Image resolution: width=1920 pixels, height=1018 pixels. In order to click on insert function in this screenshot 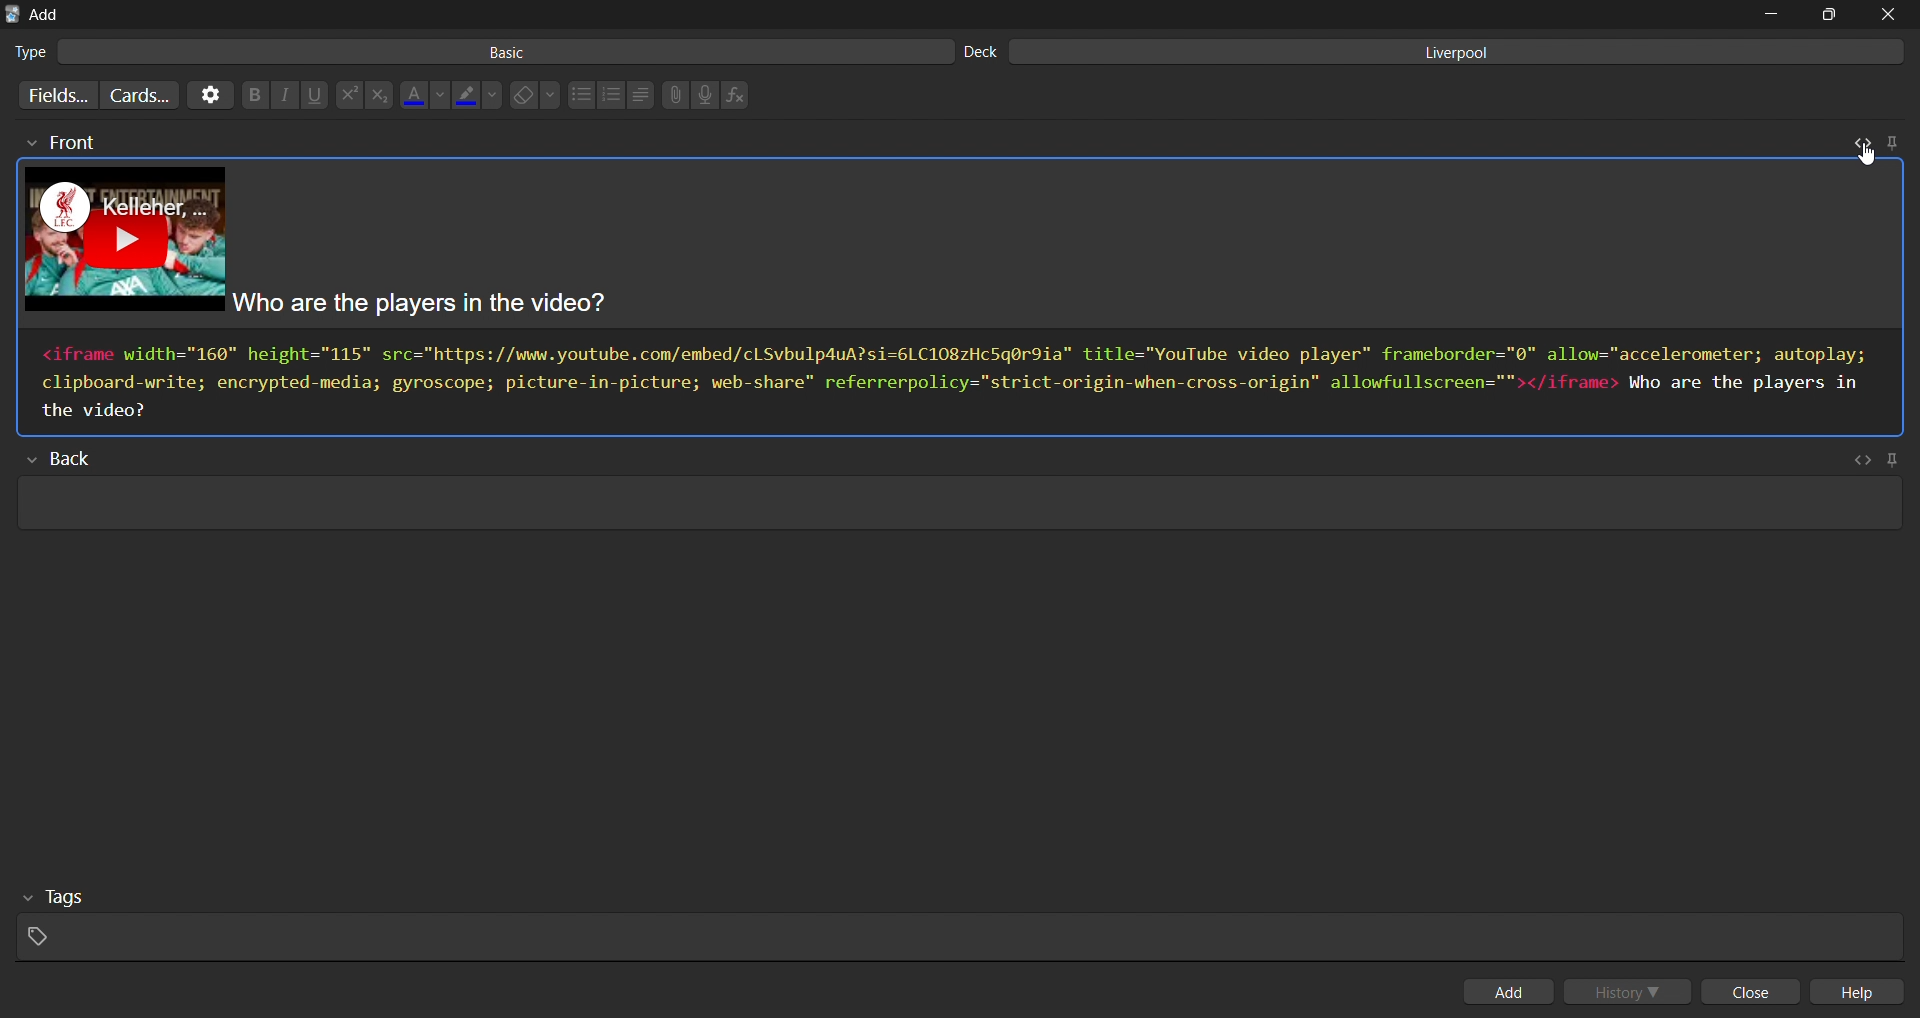, I will do `click(740, 95)`.